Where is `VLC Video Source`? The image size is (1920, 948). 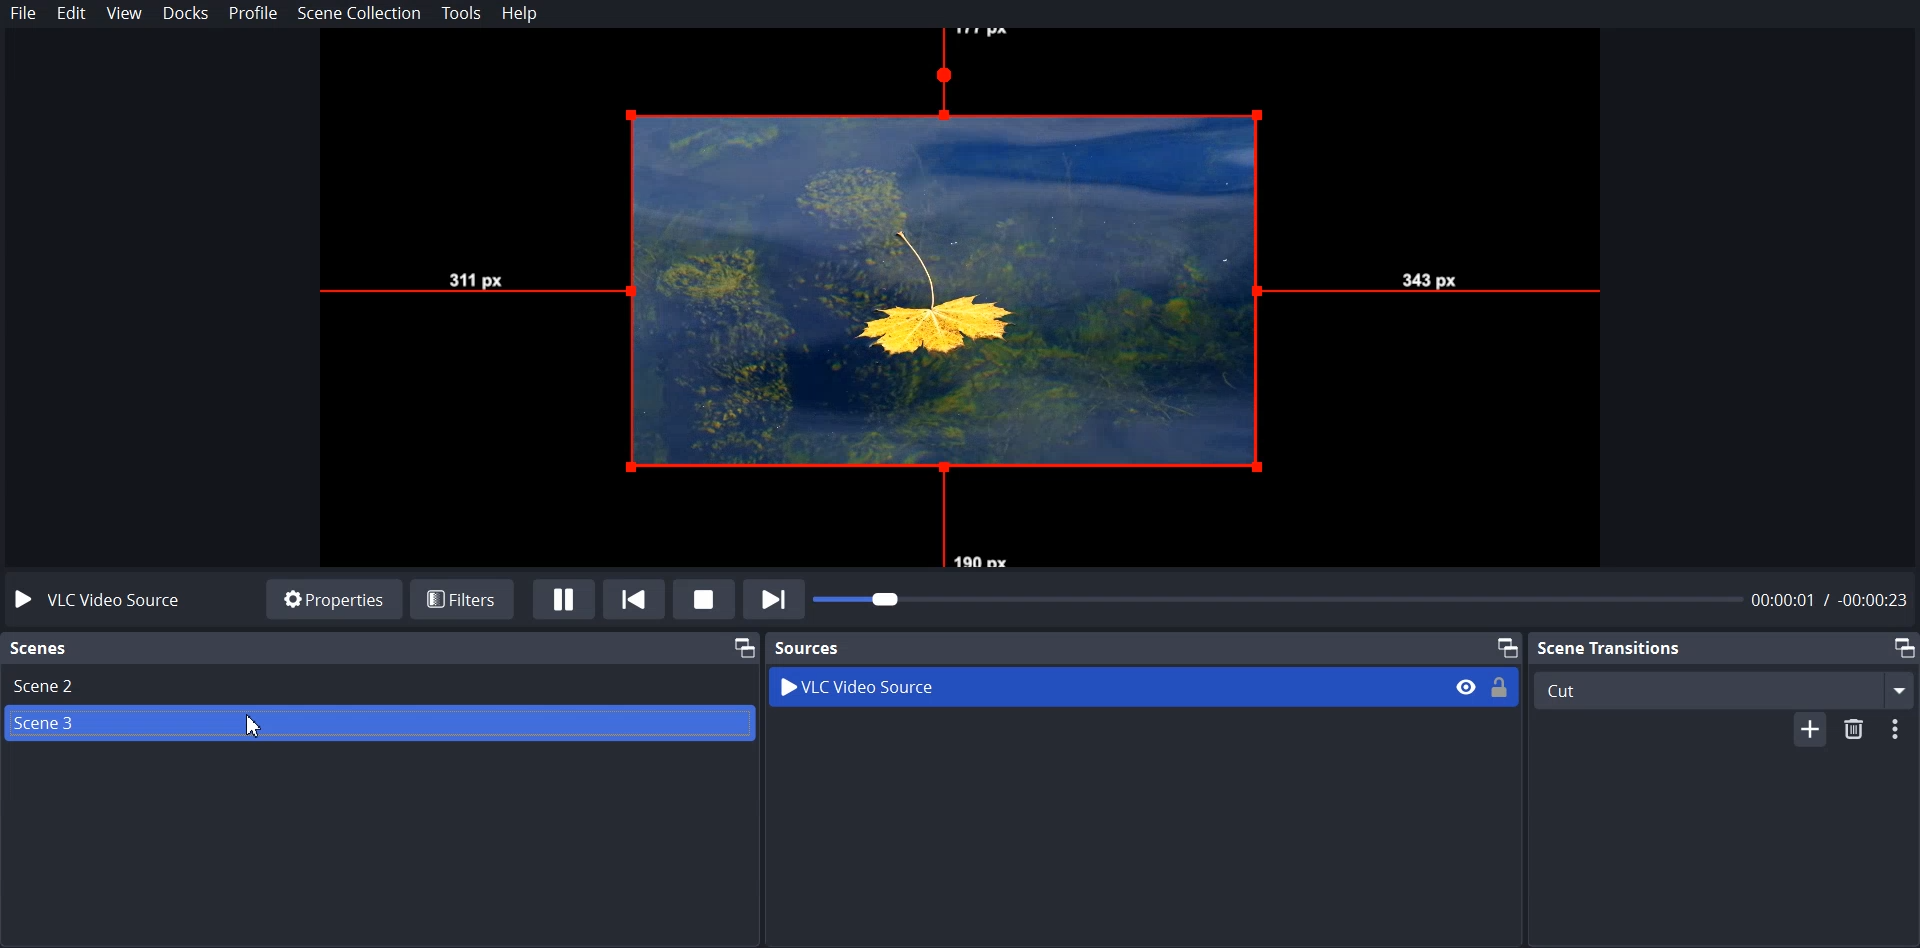 VLC Video Source is located at coordinates (112, 599).